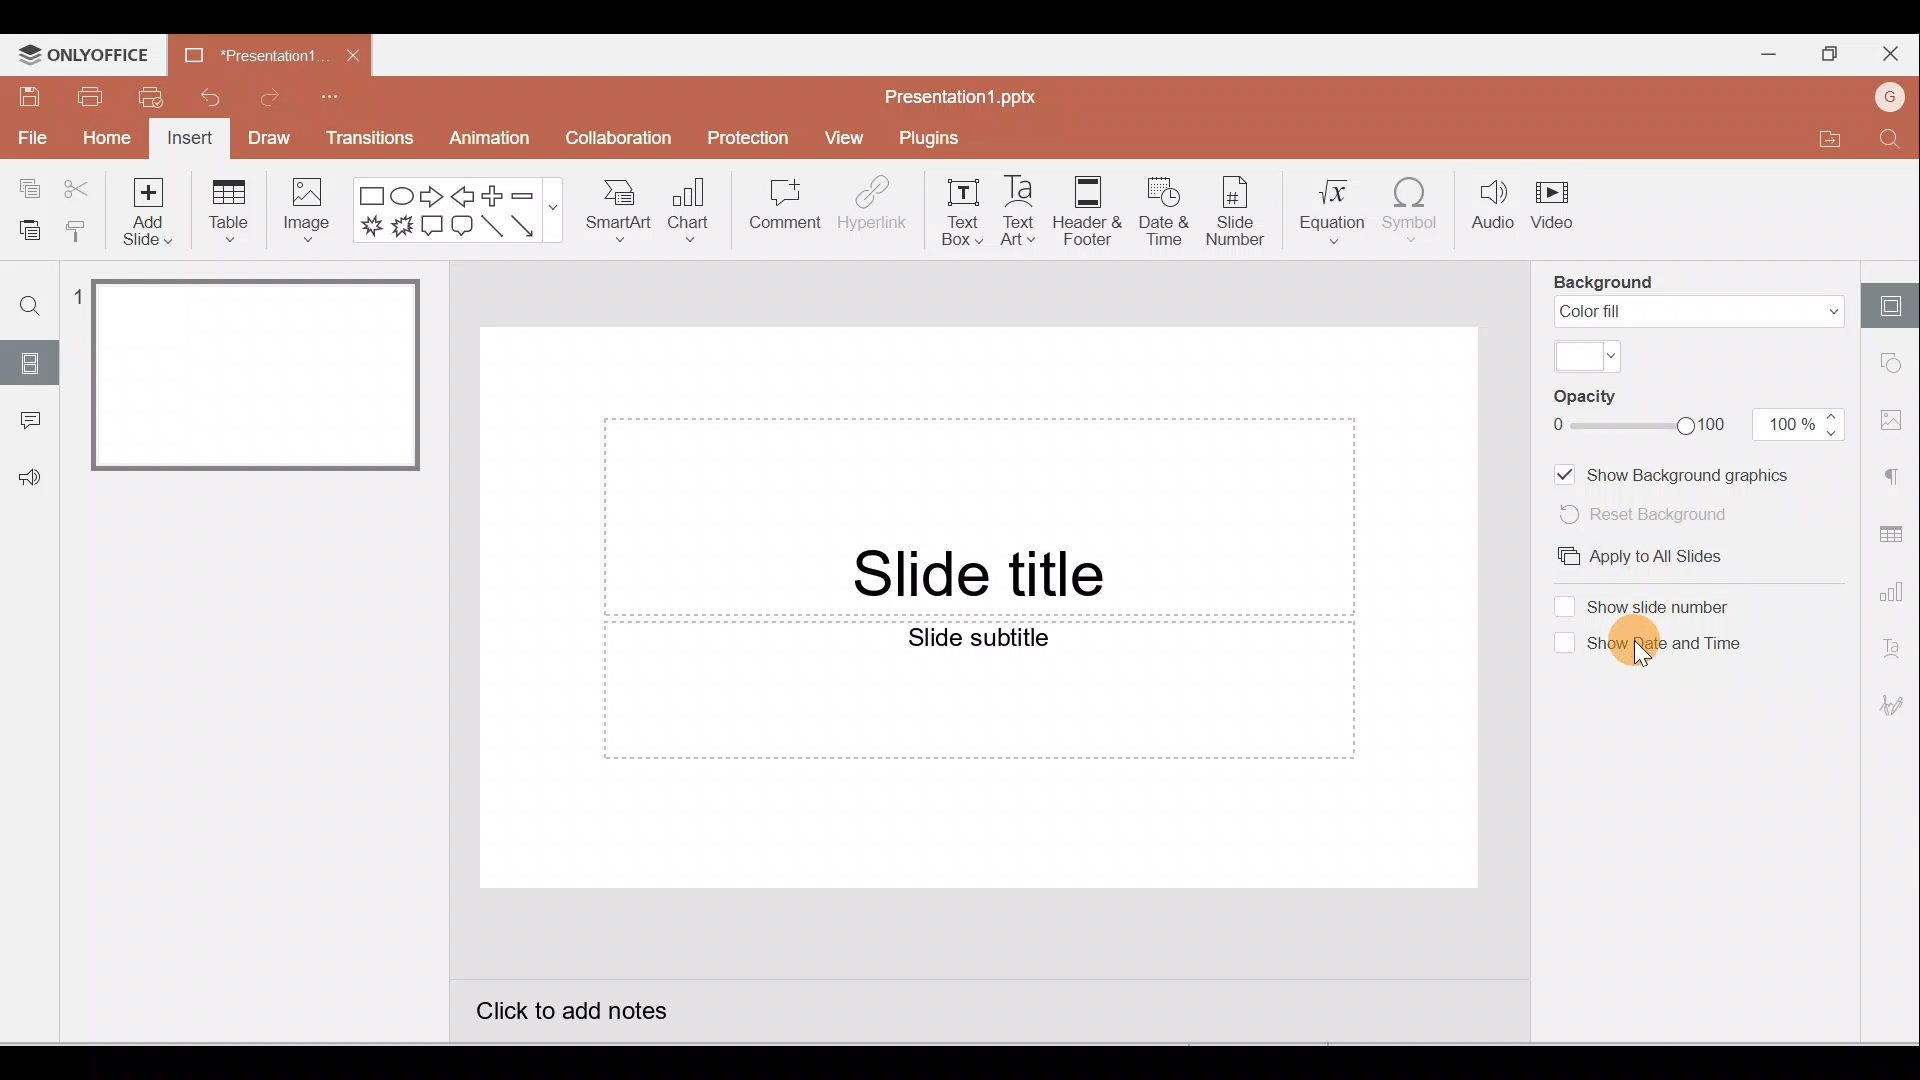 Image resolution: width=1920 pixels, height=1080 pixels. Describe the element at coordinates (1894, 97) in the screenshot. I see `Account name` at that location.